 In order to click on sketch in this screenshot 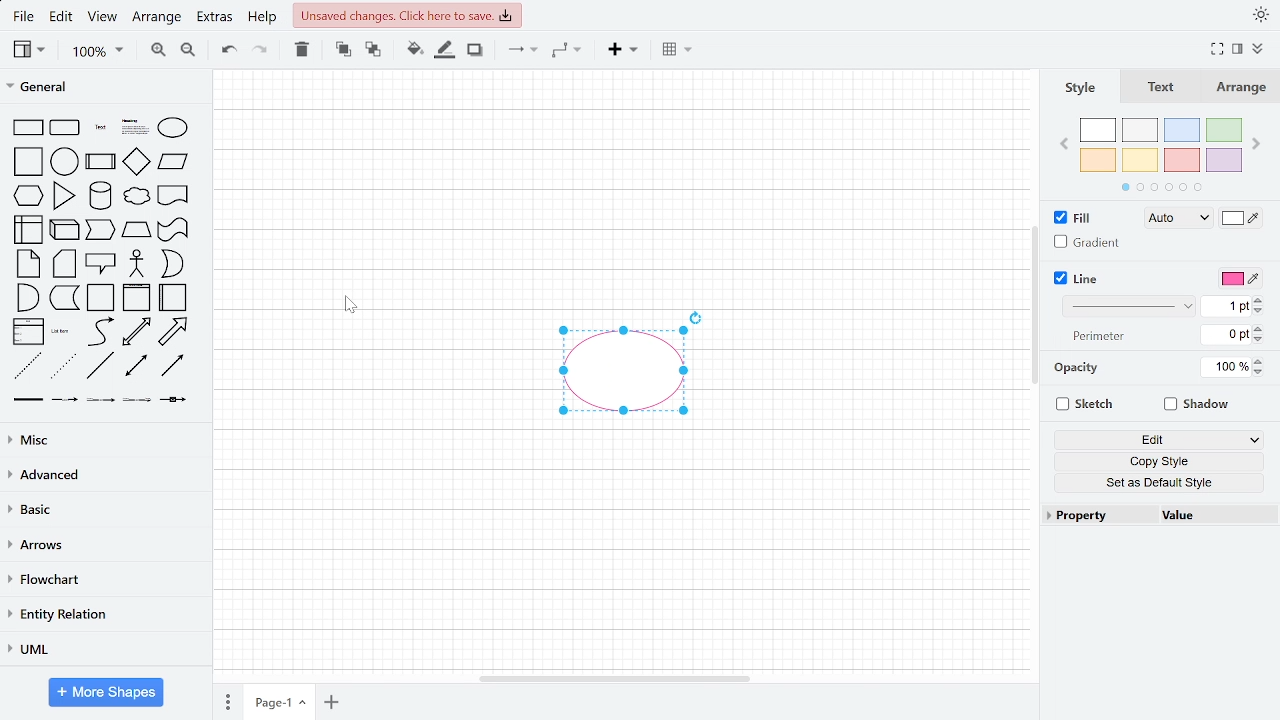, I will do `click(1086, 405)`.